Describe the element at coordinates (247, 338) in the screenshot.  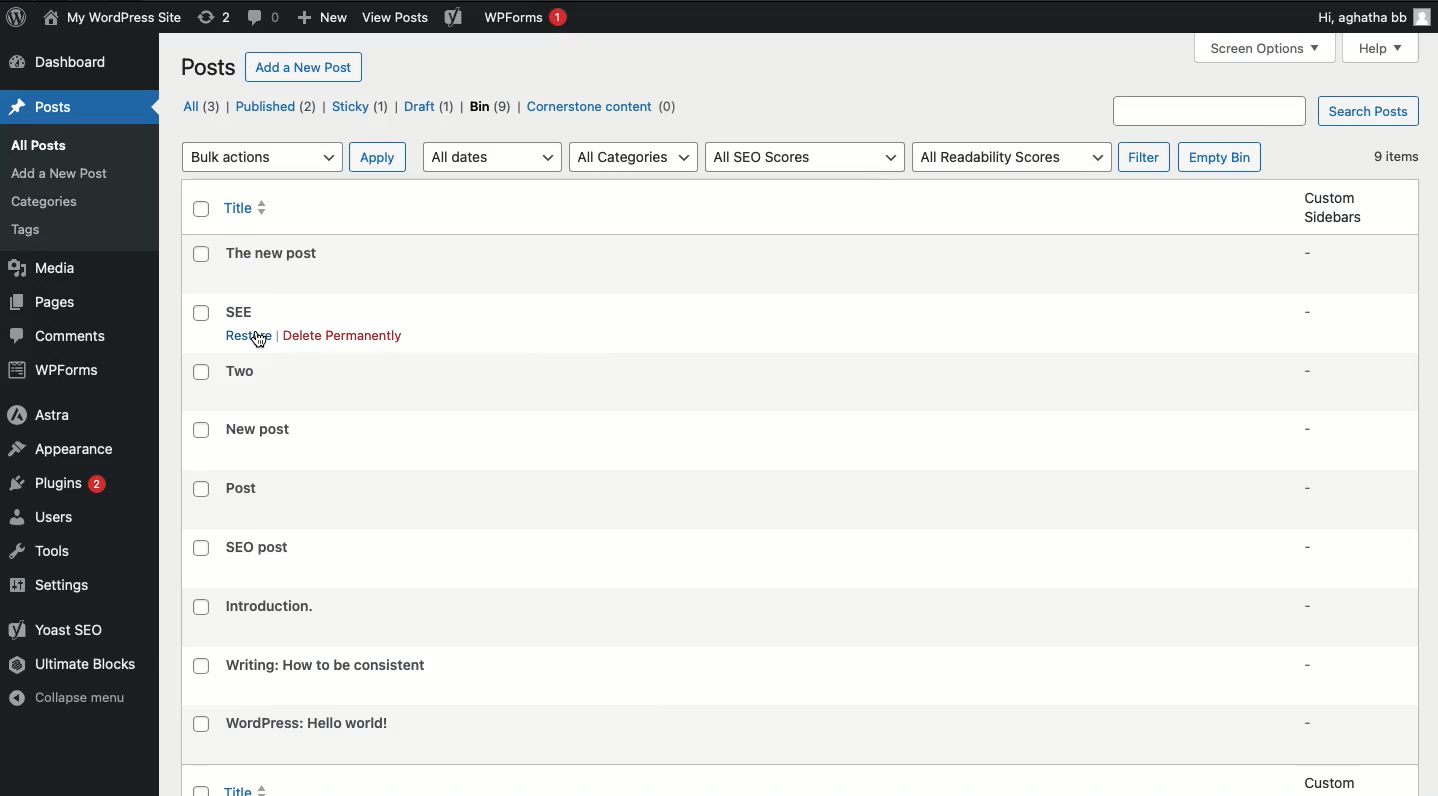
I see `Restore` at that location.